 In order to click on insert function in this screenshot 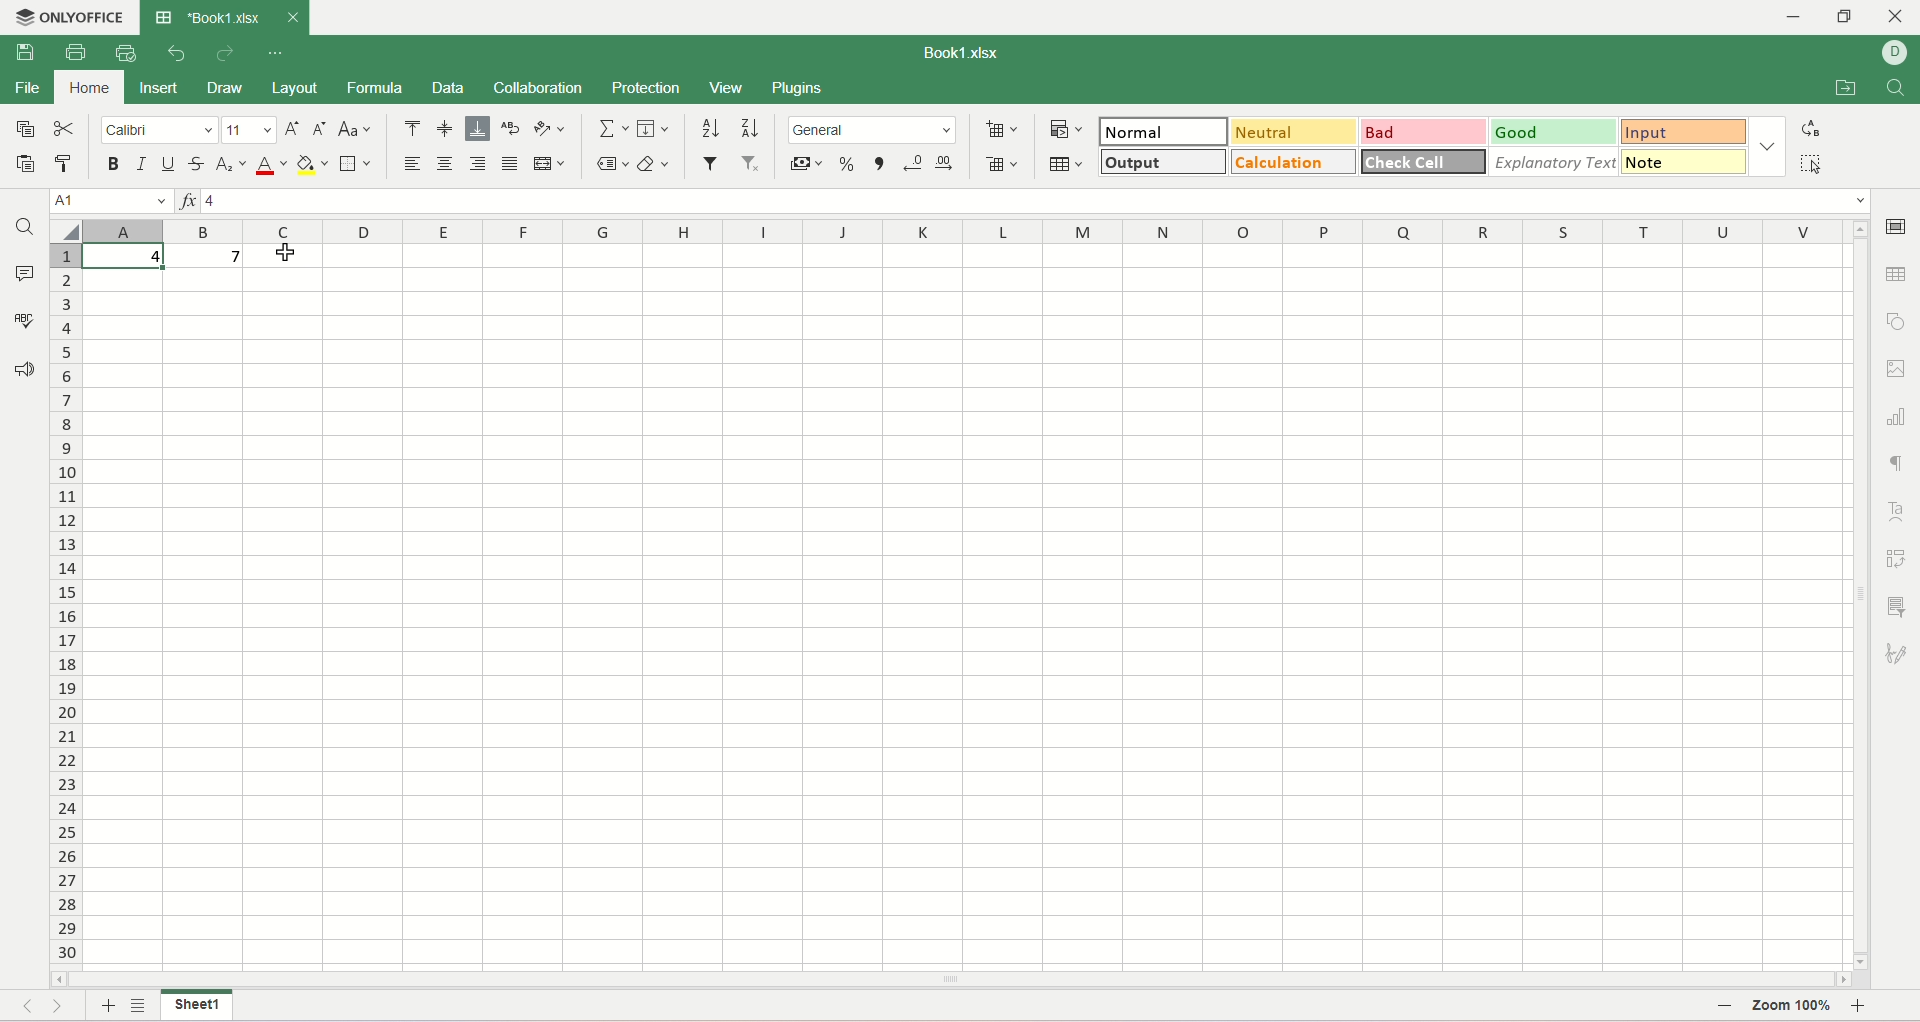, I will do `click(185, 201)`.